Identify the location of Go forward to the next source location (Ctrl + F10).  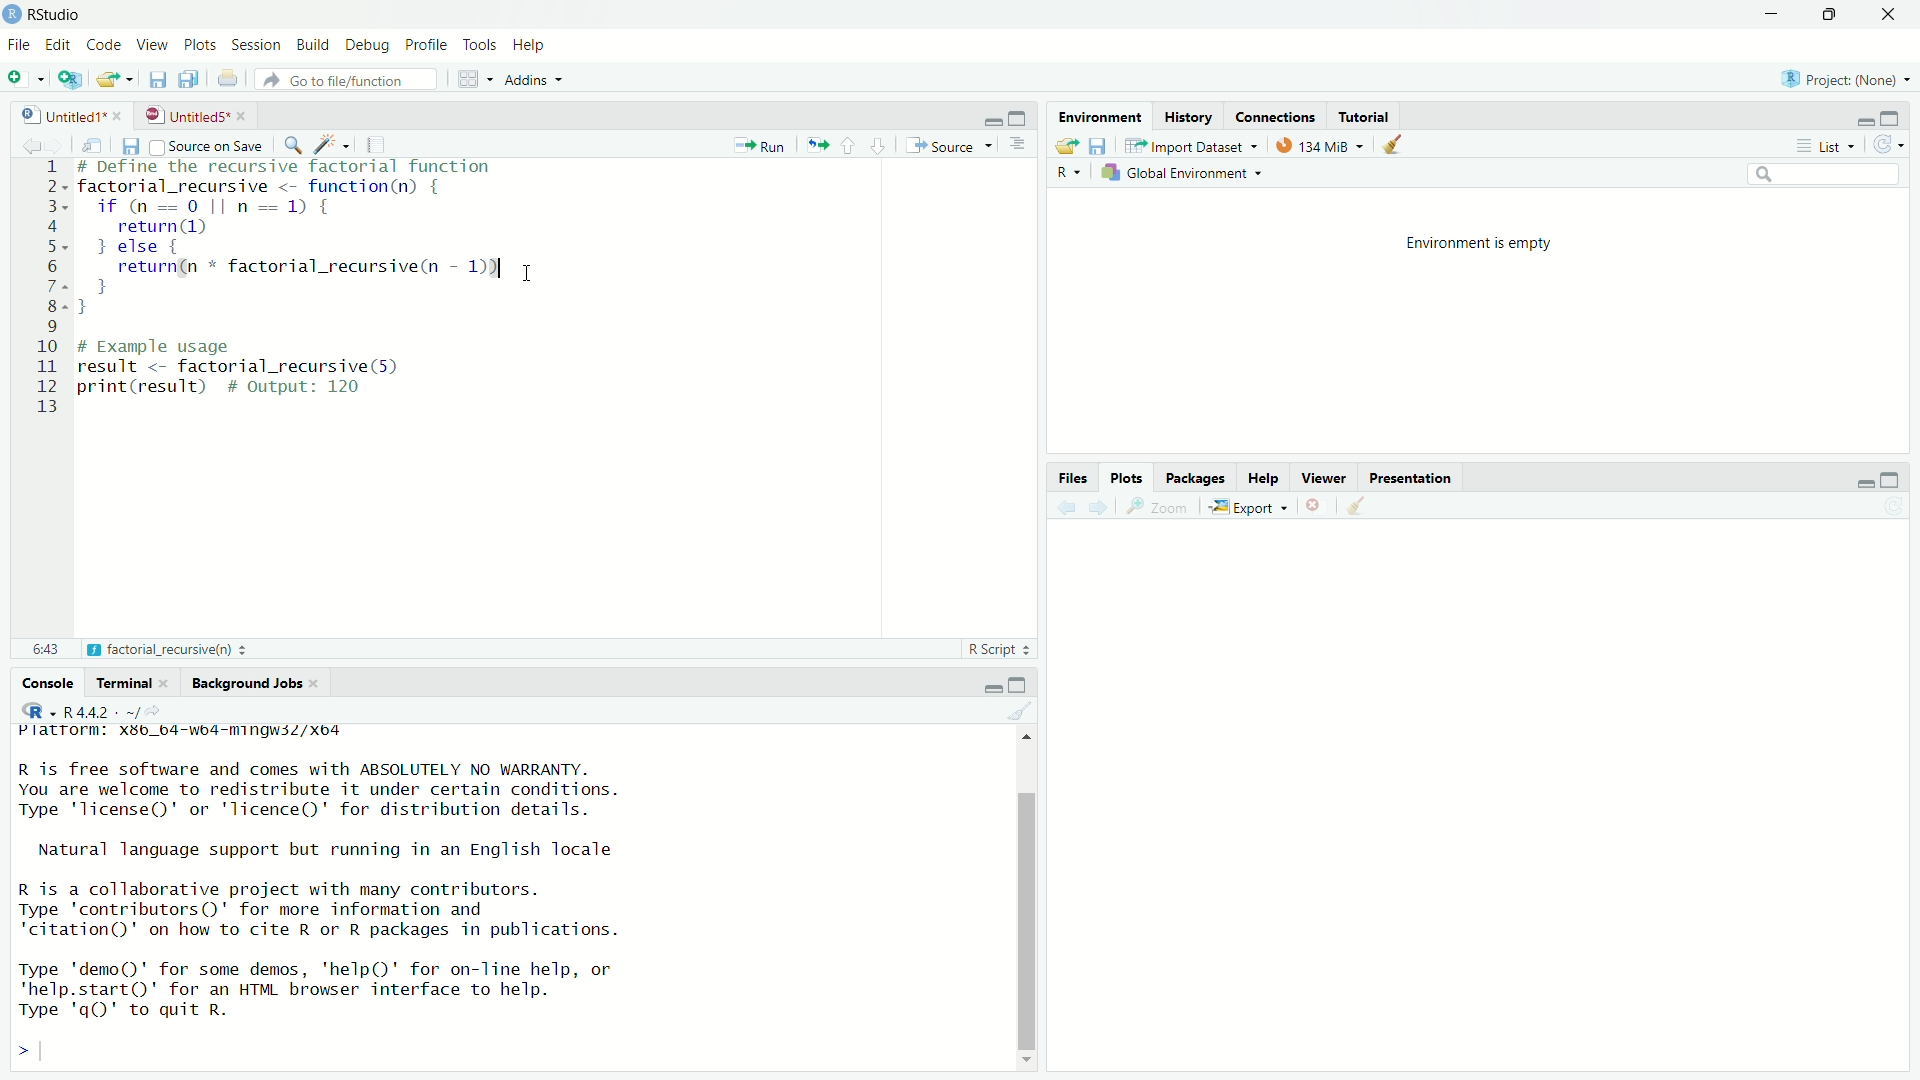
(62, 144).